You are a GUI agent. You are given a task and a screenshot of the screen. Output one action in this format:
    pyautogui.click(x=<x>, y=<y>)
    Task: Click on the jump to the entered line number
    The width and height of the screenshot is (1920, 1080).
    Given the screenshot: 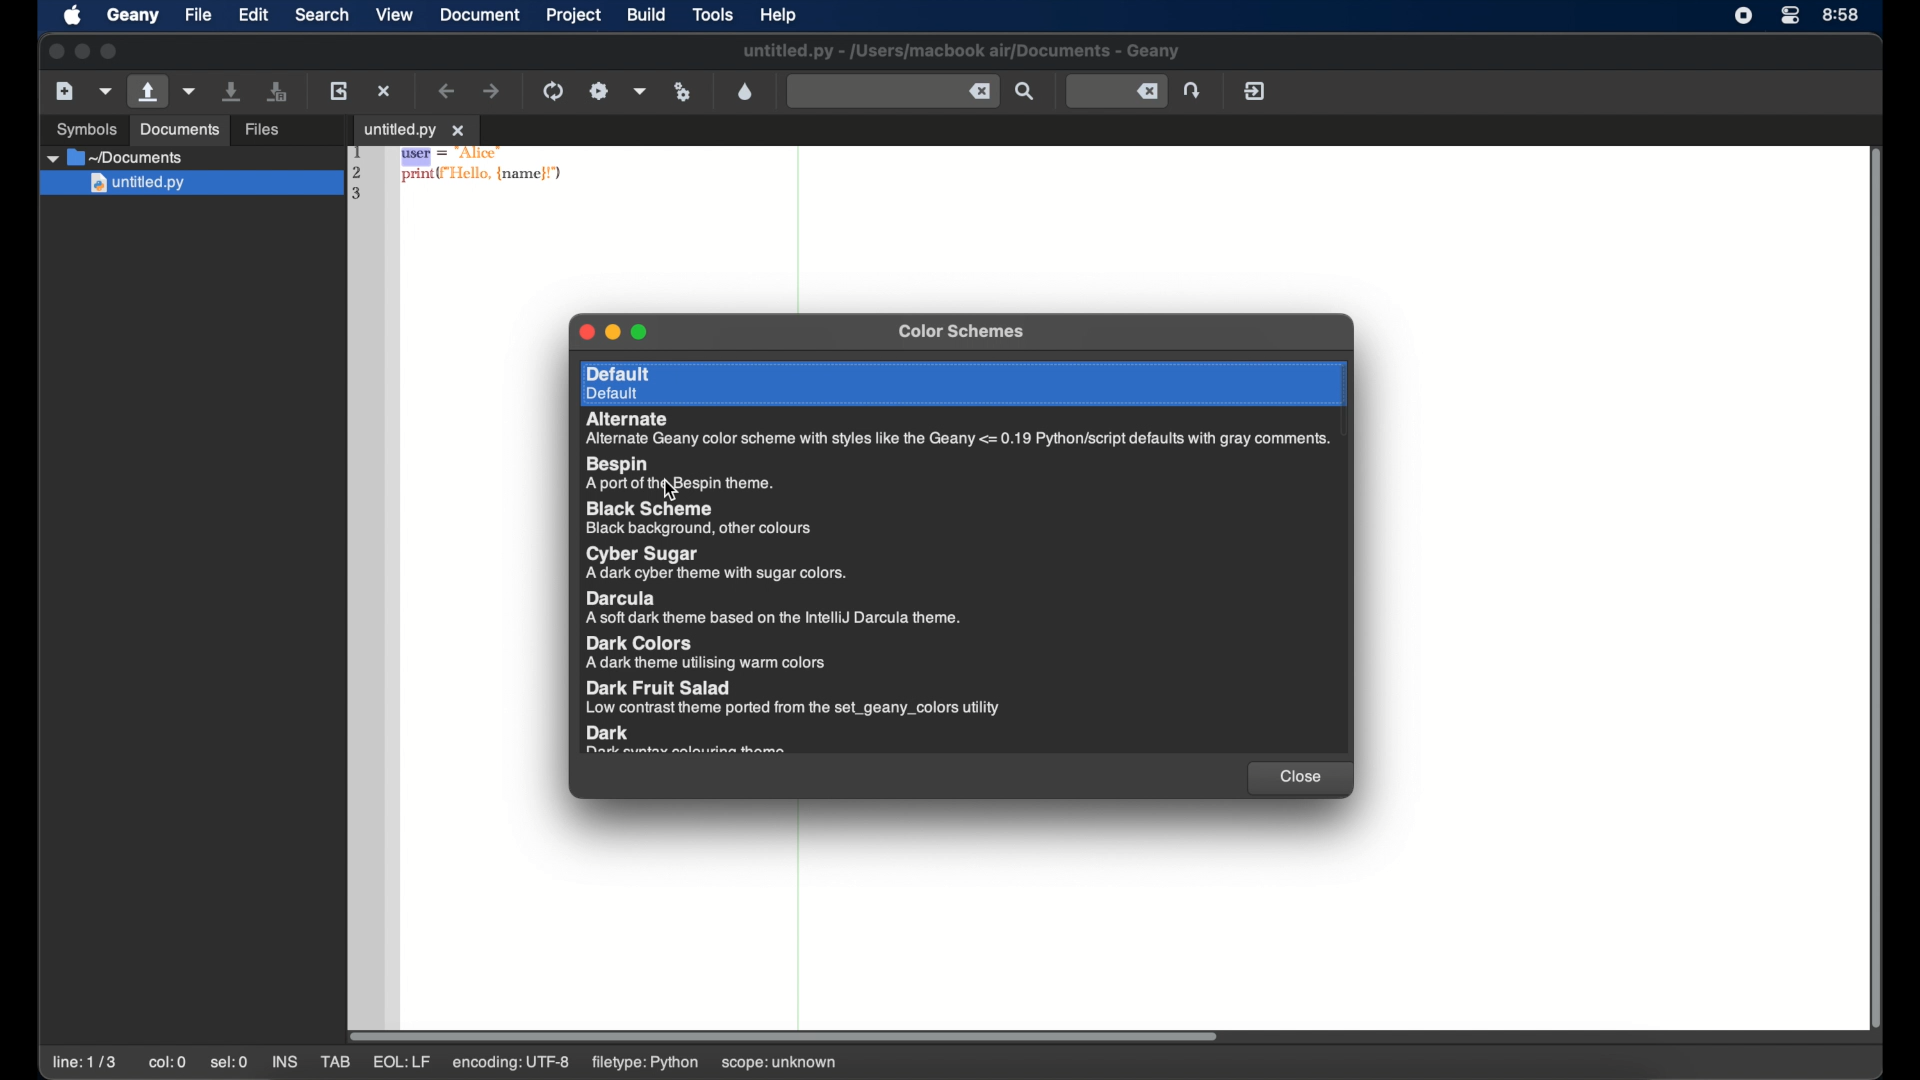 What is the action you would take?
    pyautogui.click(x=1194, y=90)
    